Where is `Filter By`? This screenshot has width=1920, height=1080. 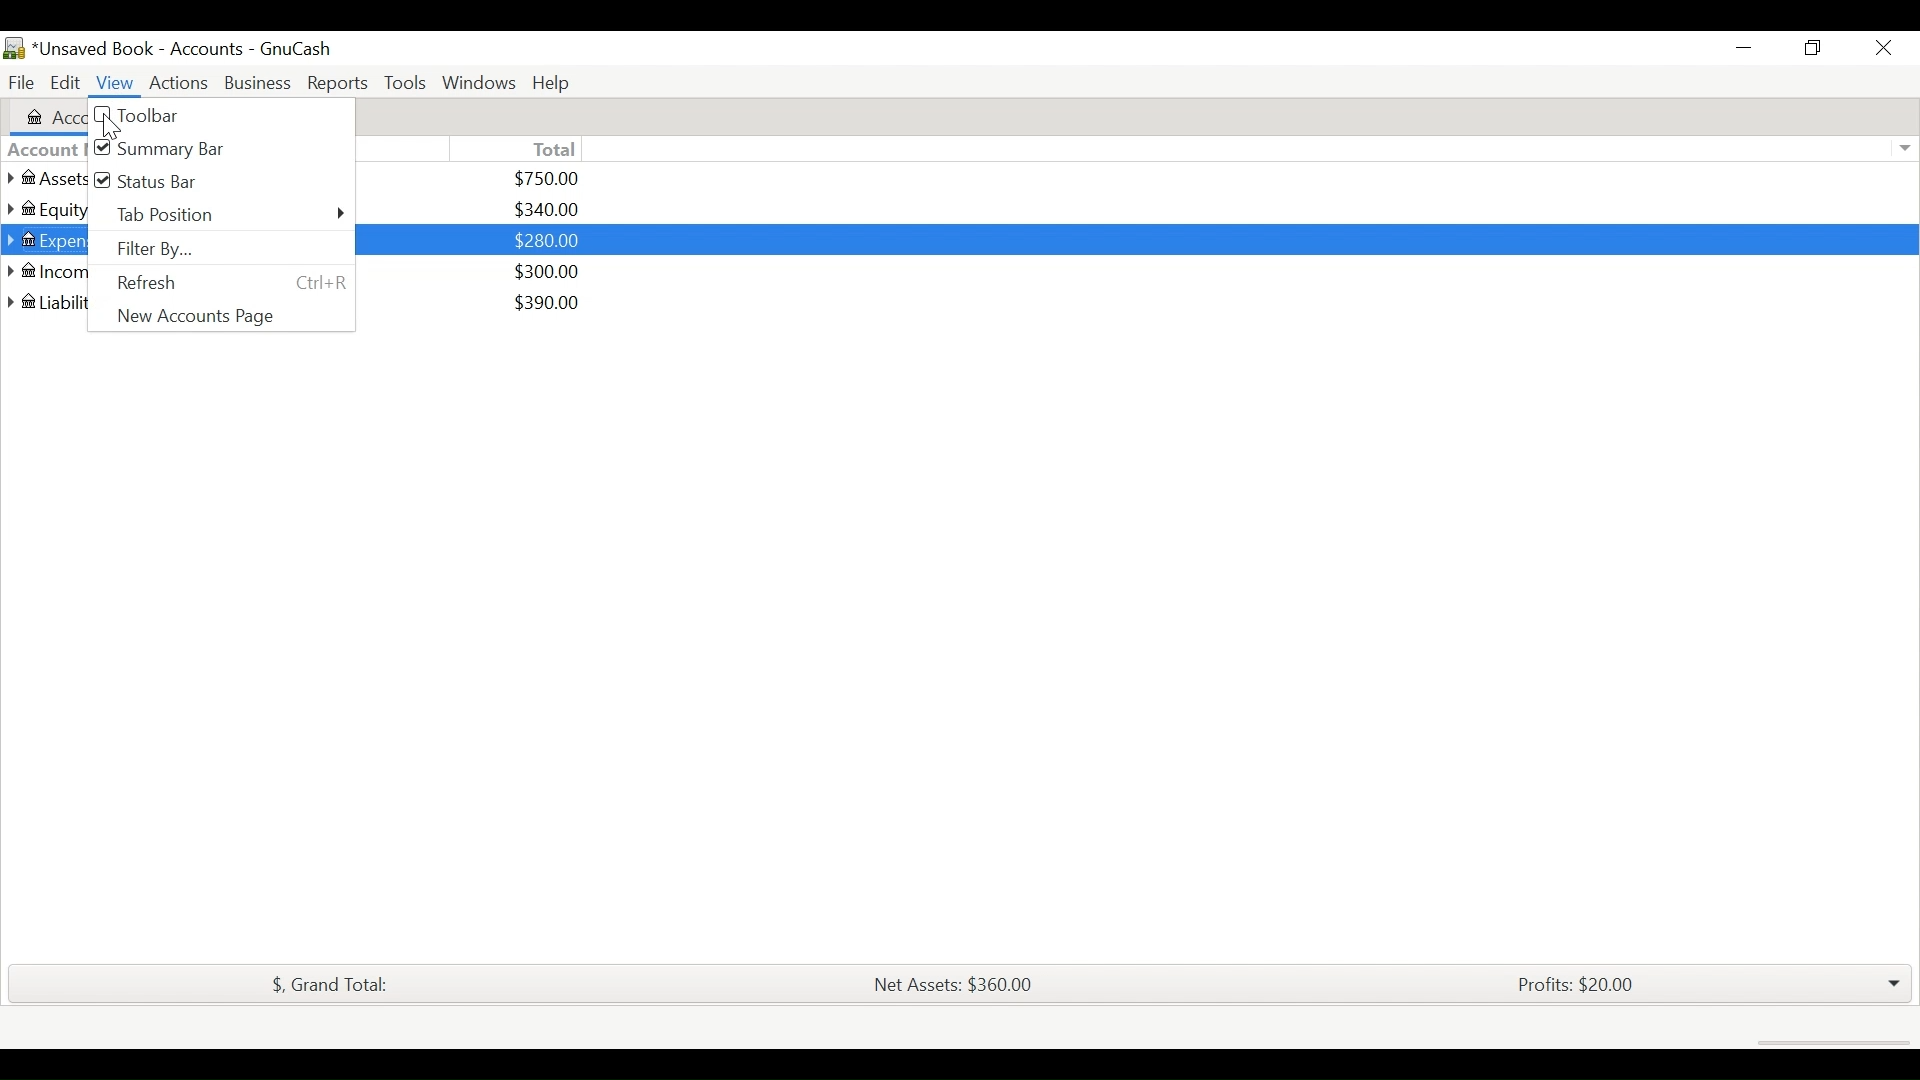 Filter By is located at coordinates (221, 247).